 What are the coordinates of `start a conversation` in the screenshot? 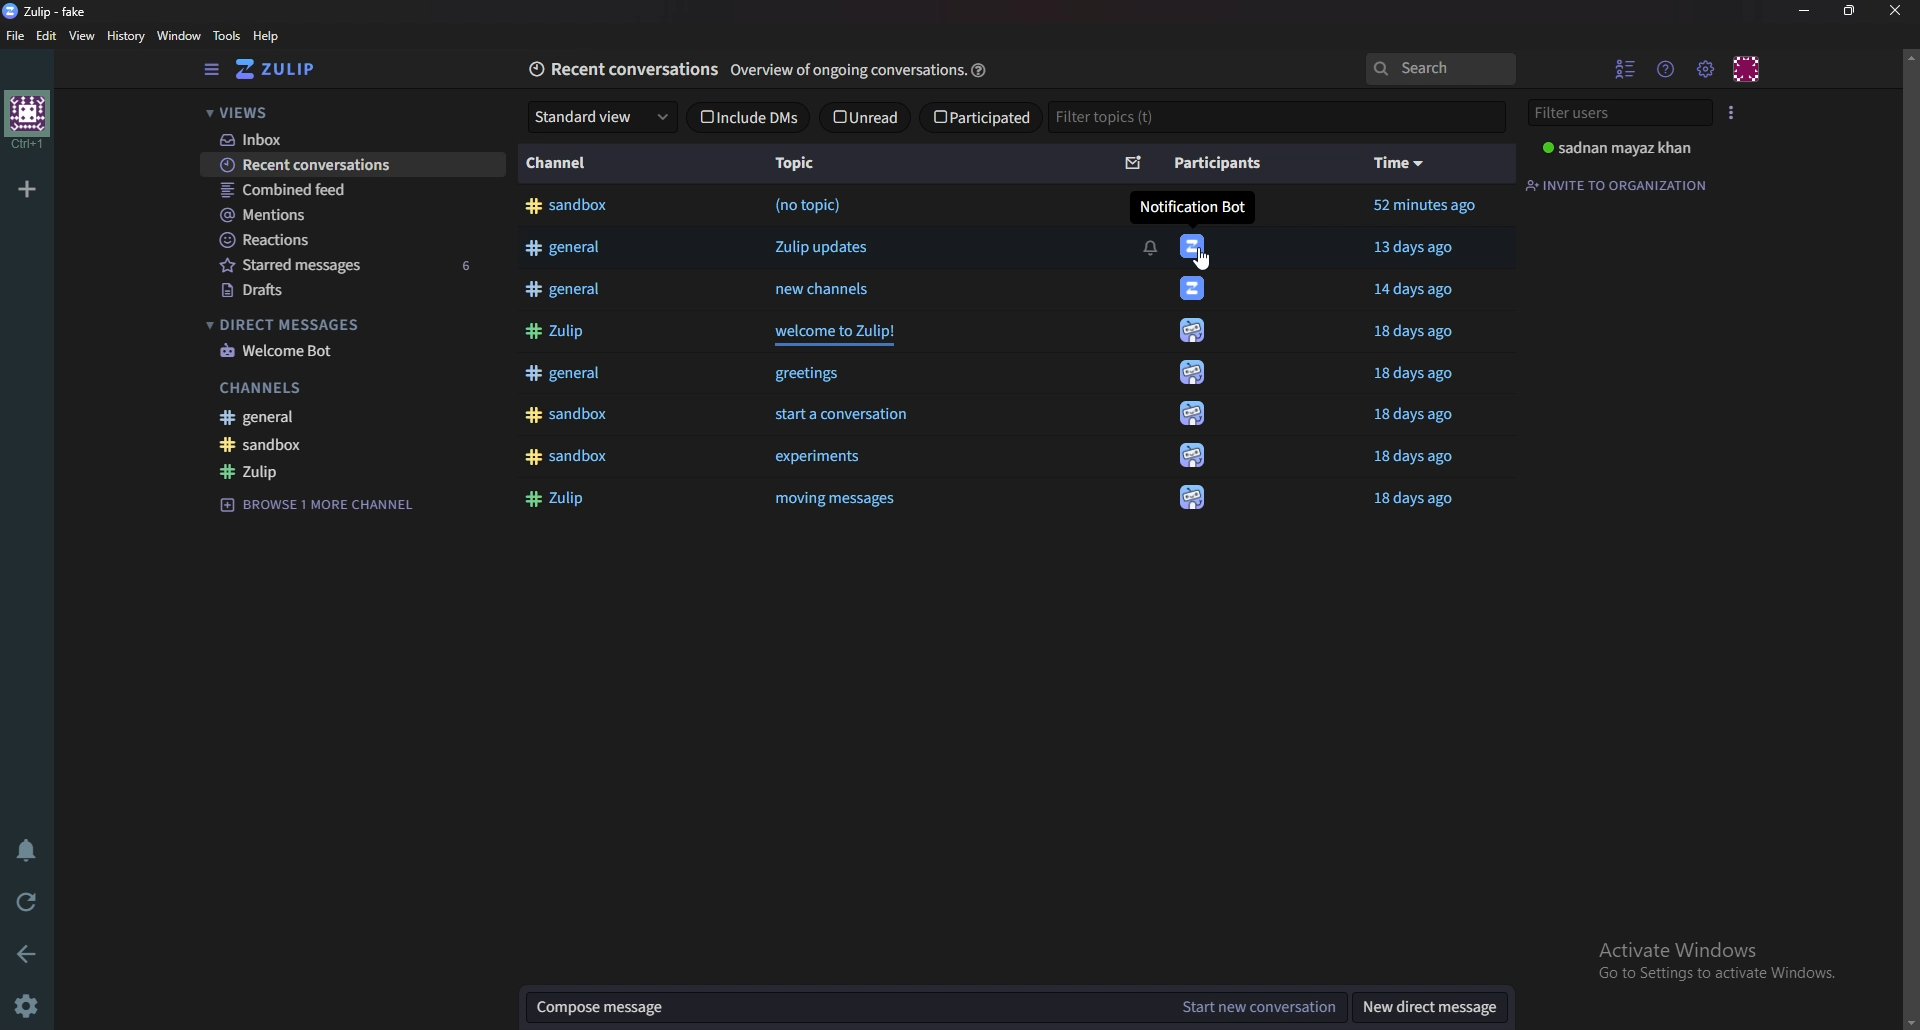 It's located at (839, 416).